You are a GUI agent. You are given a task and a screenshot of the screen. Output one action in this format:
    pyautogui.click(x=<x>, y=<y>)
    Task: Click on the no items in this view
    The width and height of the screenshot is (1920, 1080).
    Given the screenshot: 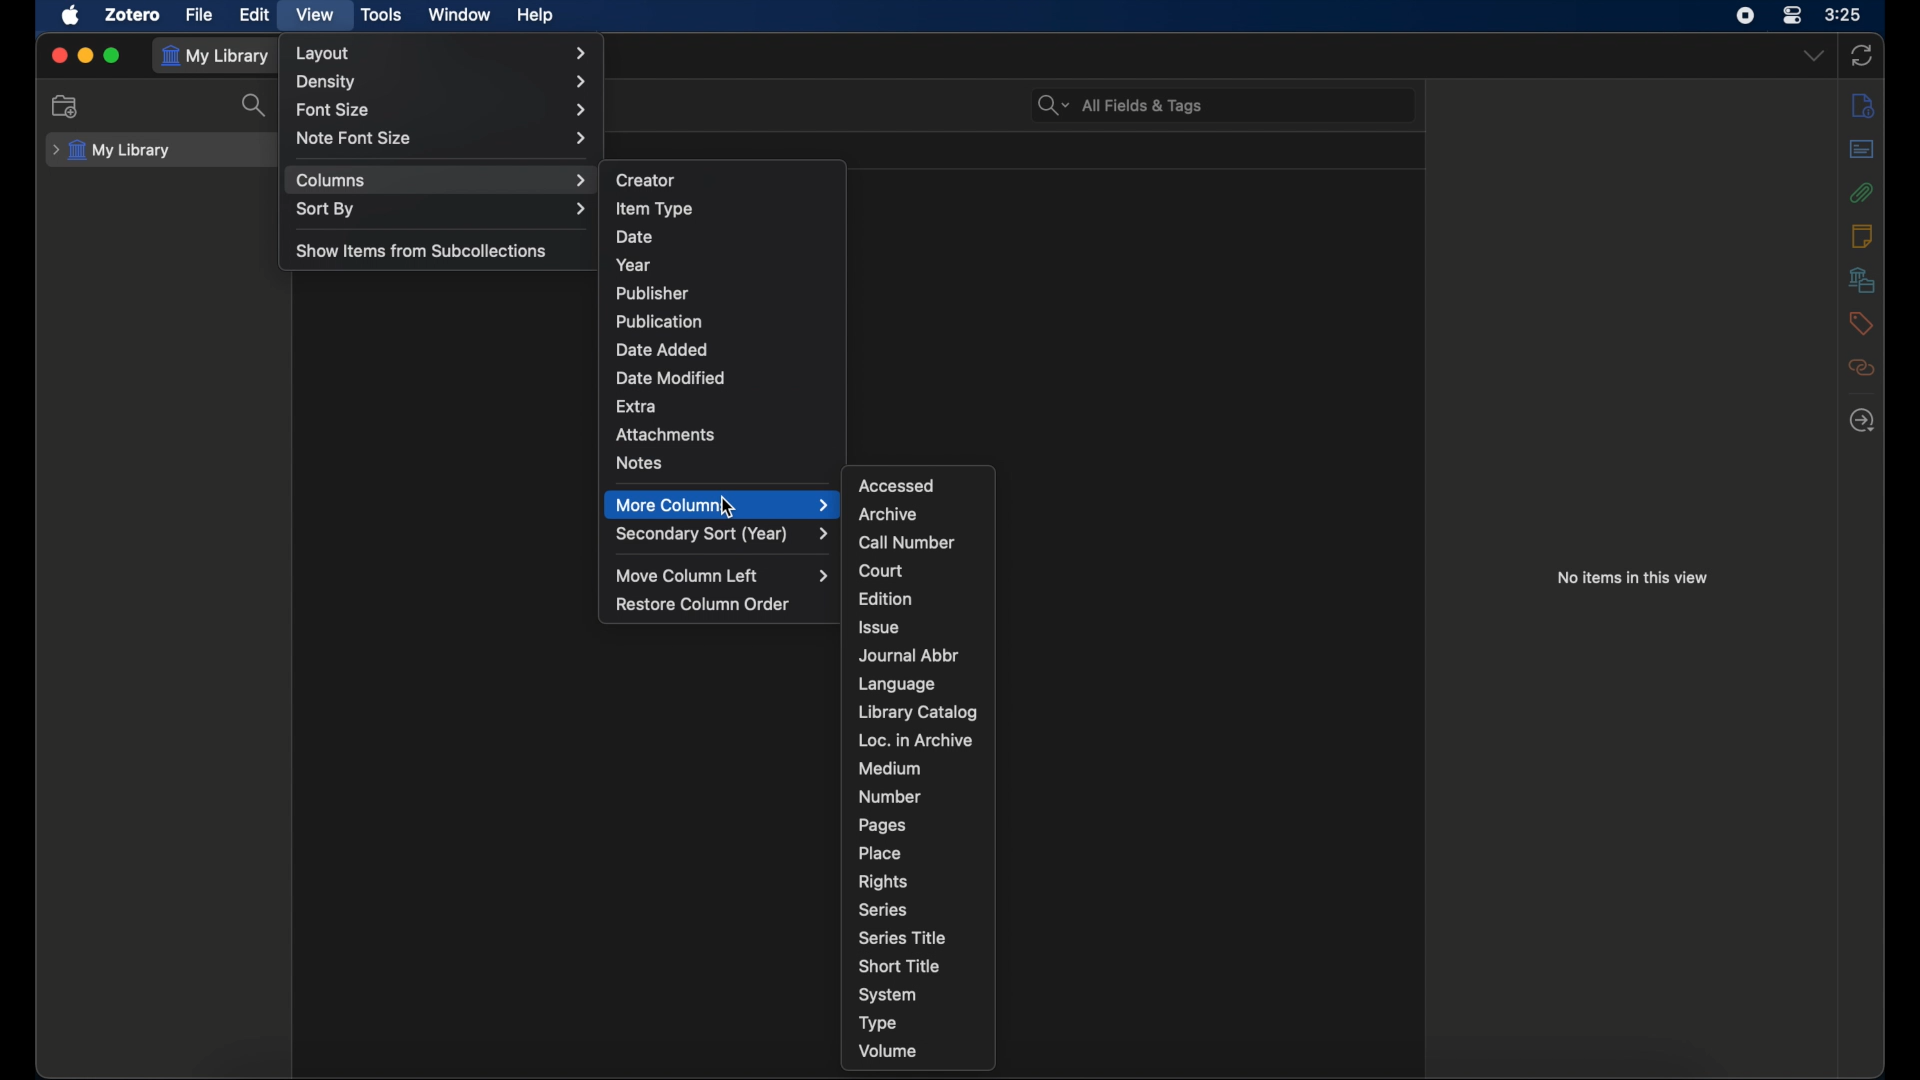 What is the action you would take?
    pyautogui.click(x=1633, y=576)
    